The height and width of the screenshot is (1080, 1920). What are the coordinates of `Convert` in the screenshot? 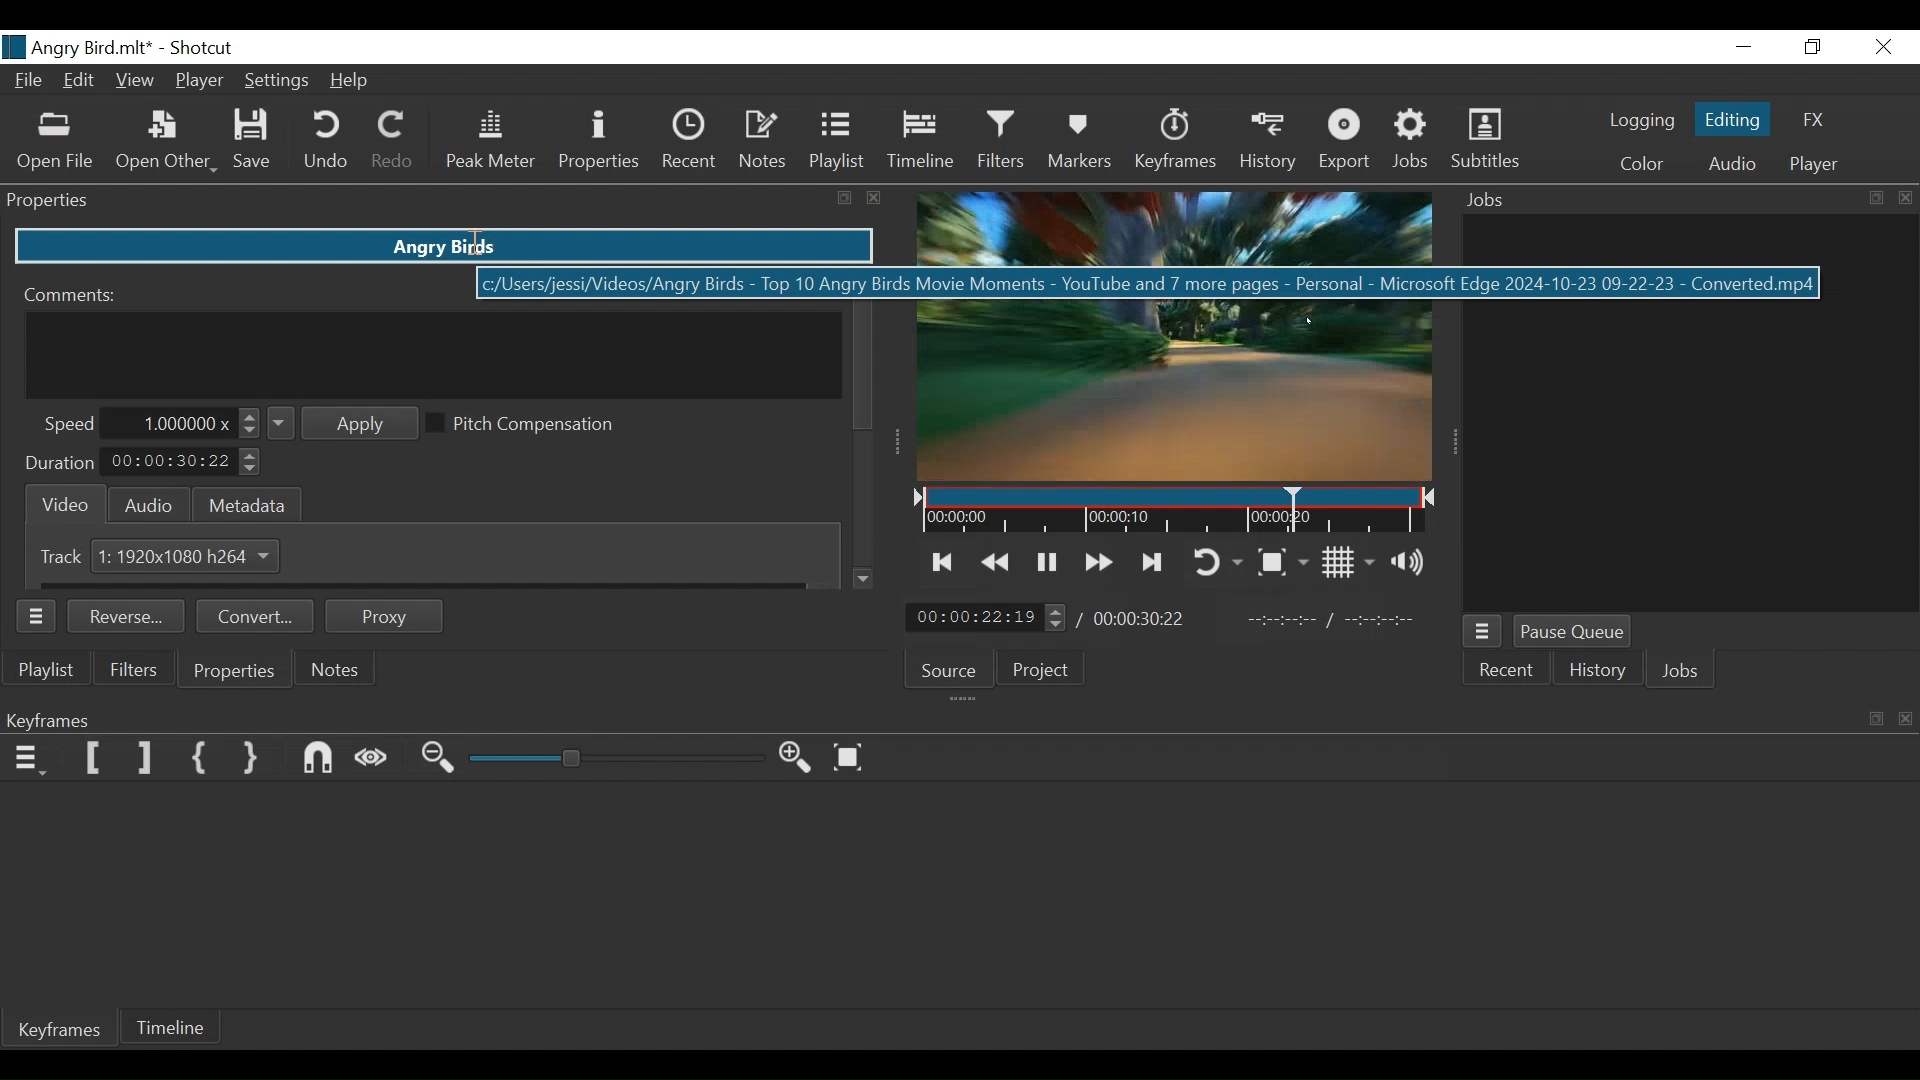 It's located at (259, 618).